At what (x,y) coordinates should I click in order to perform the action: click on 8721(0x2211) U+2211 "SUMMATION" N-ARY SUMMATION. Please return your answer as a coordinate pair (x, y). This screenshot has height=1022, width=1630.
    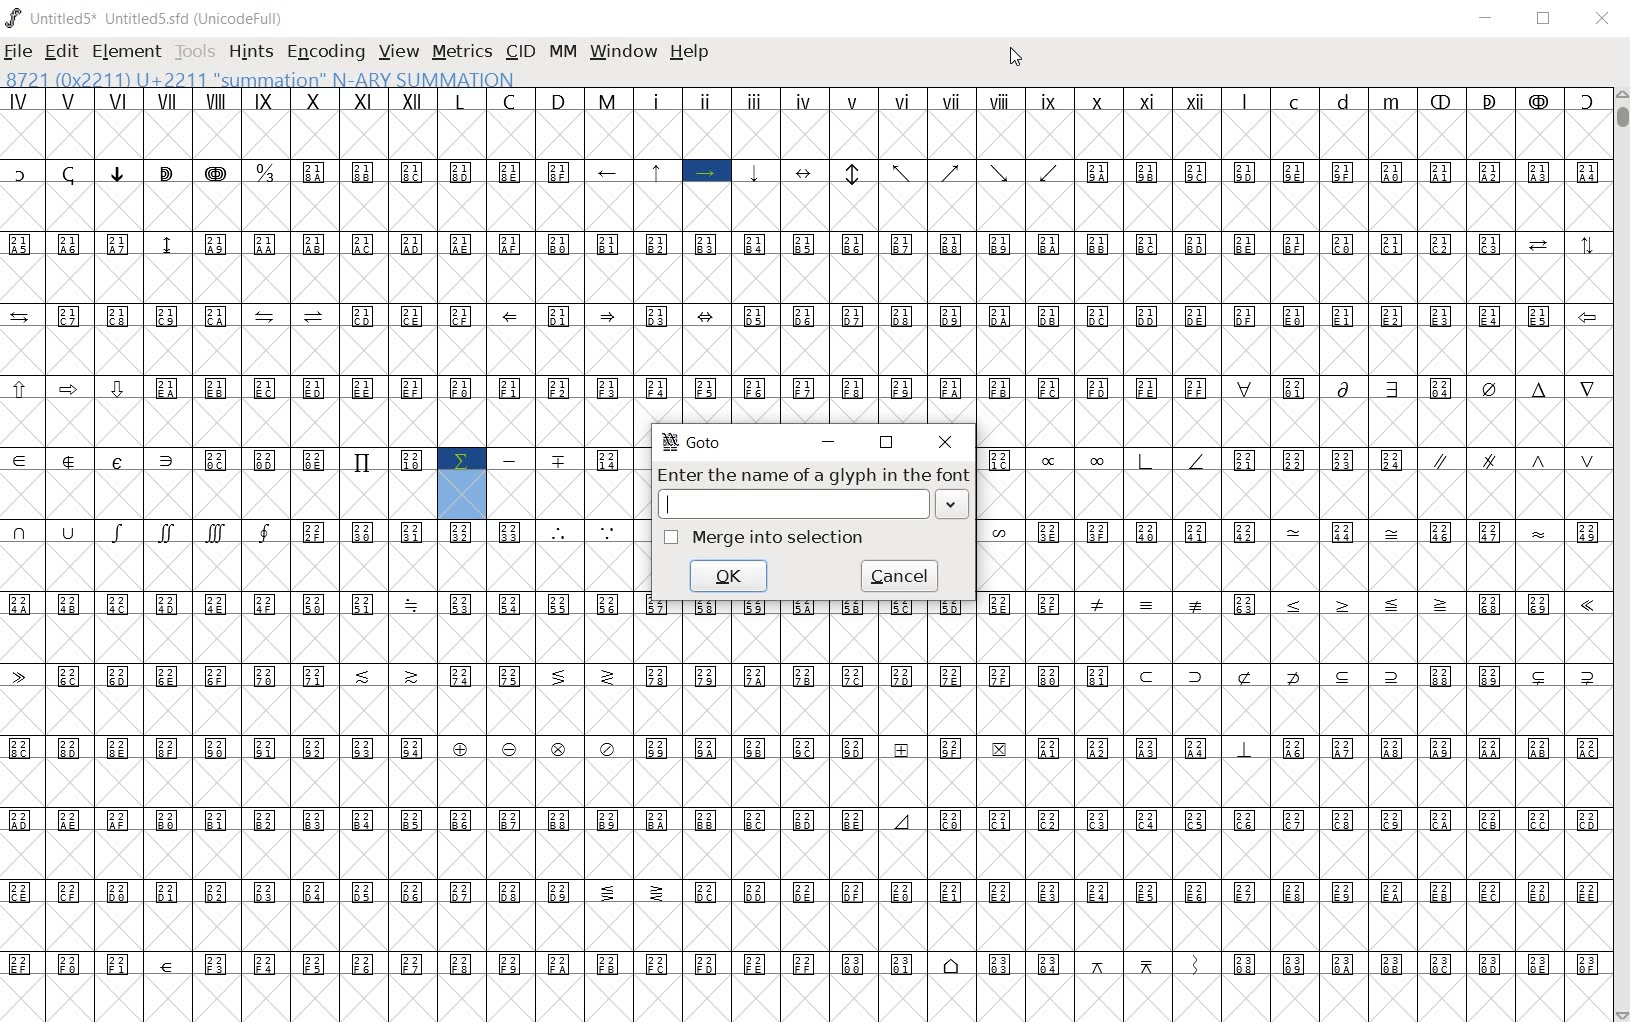
    Looking at the image, I should click on (265, 79).